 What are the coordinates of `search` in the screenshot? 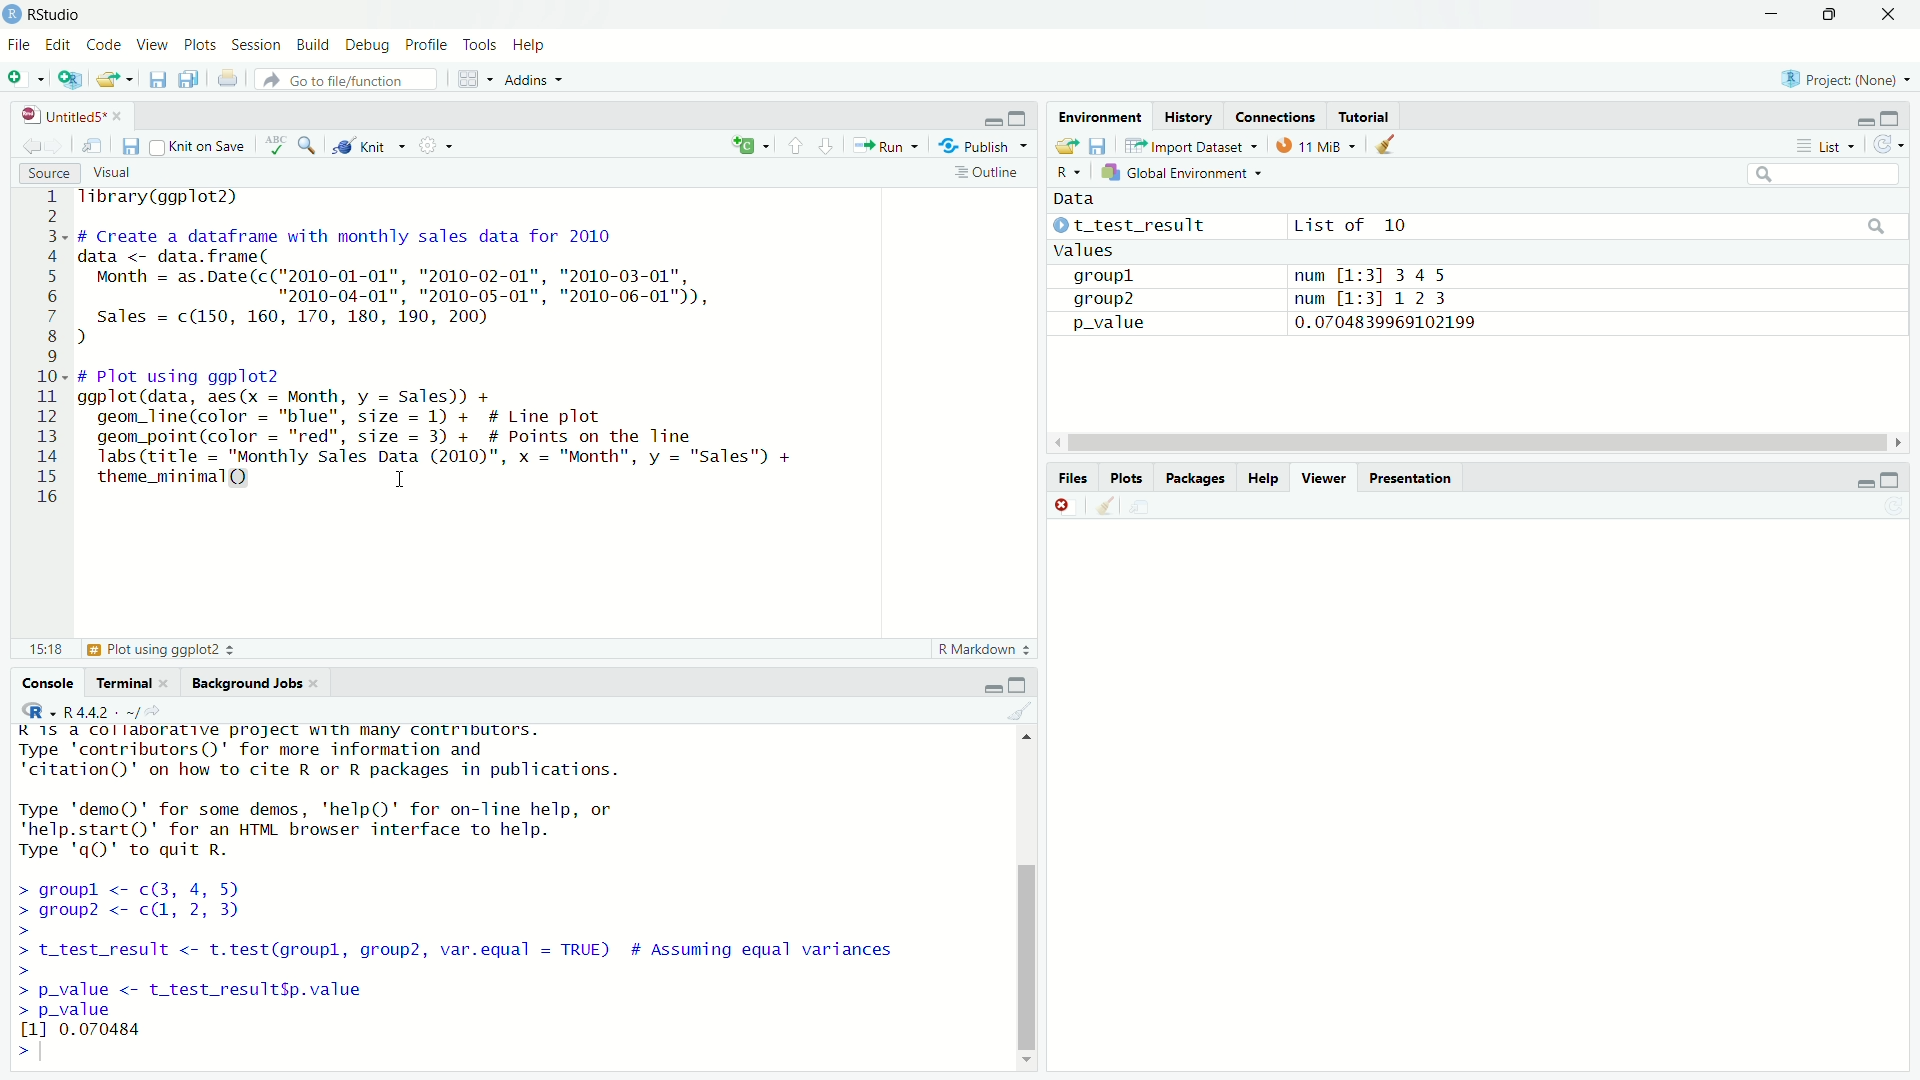 It's located at (308, 146).